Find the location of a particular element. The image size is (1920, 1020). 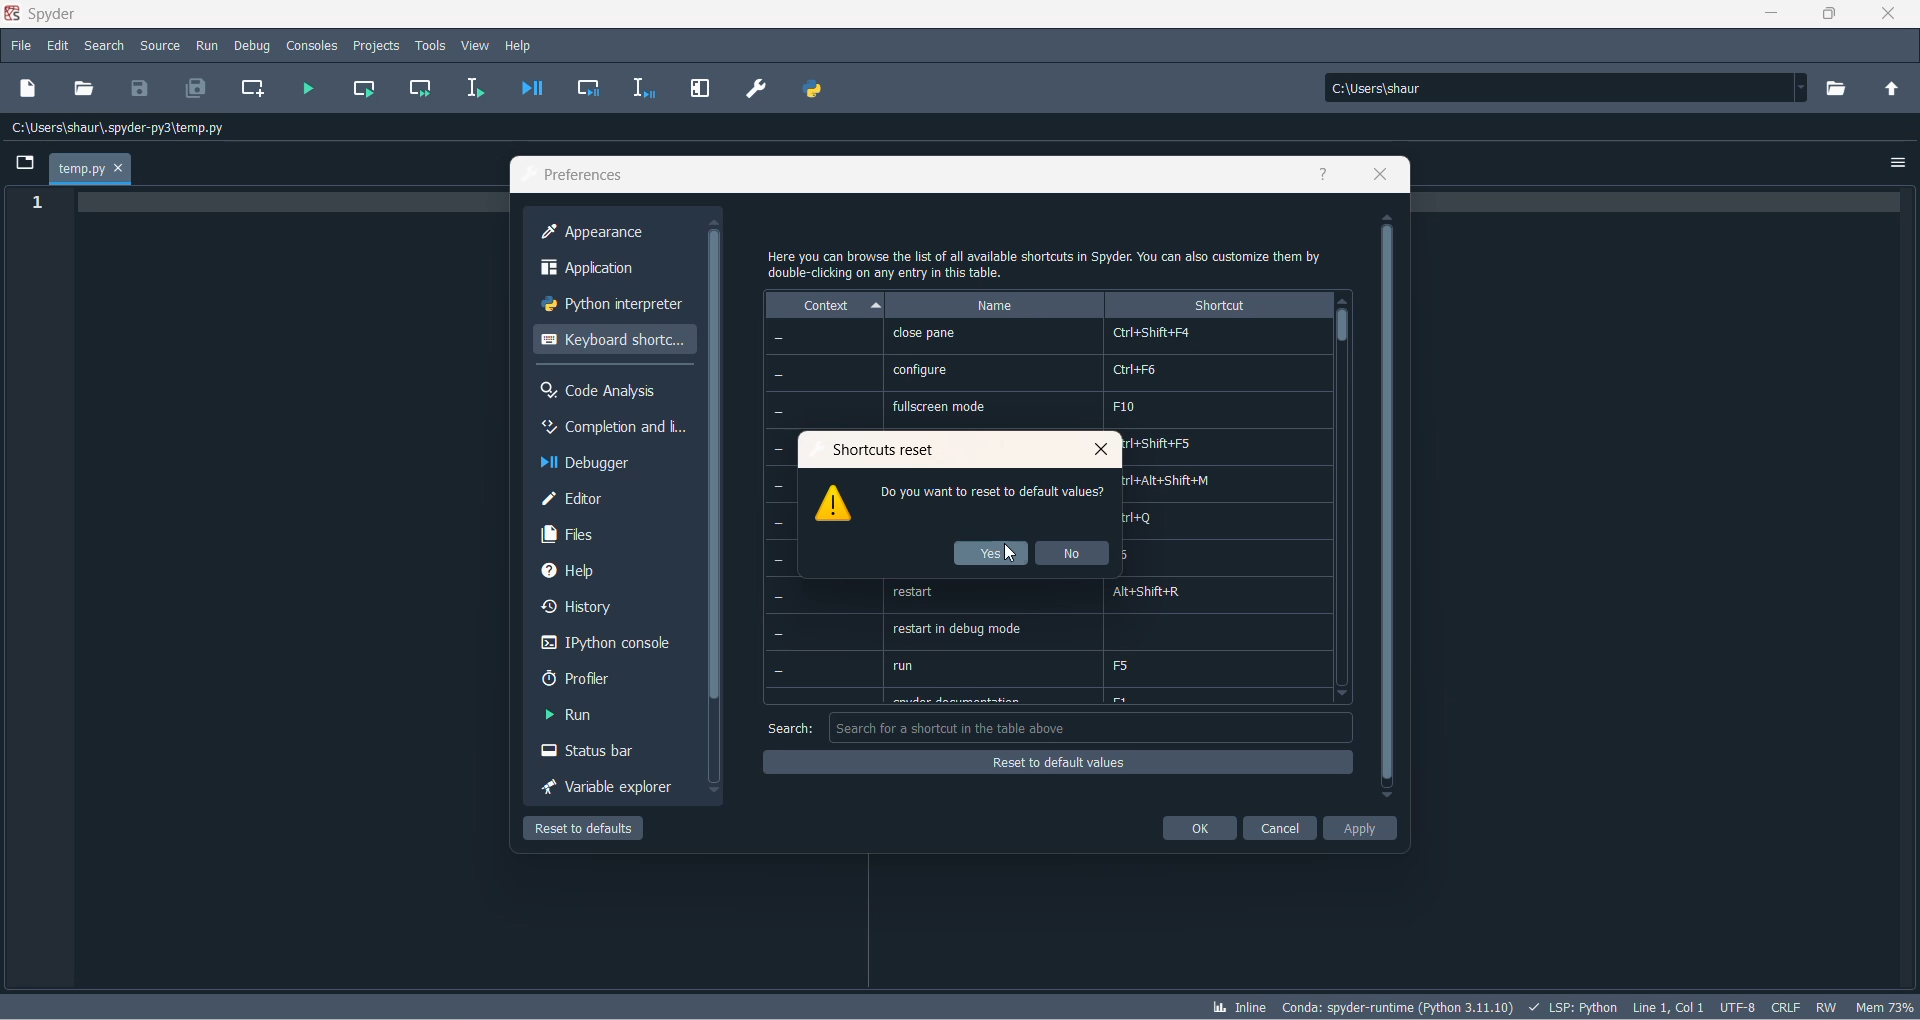

run is located at coordinates (604, 713).